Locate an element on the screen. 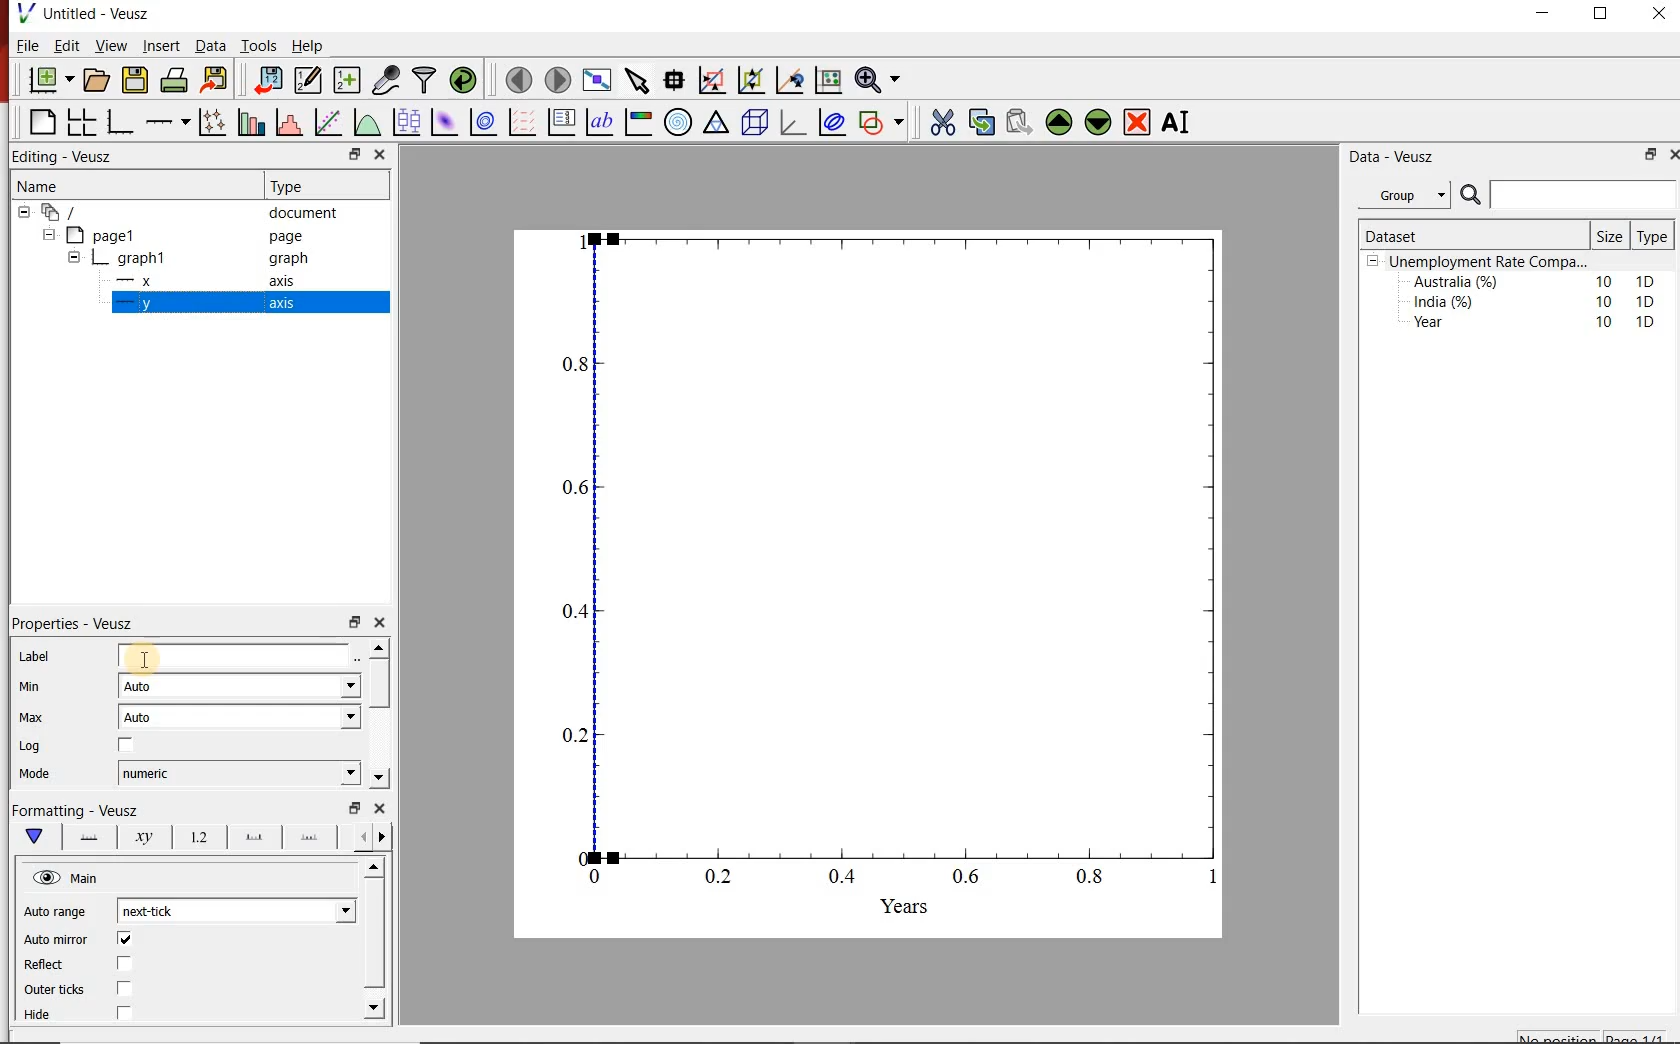  cursor is located at coordinates (153, 660).